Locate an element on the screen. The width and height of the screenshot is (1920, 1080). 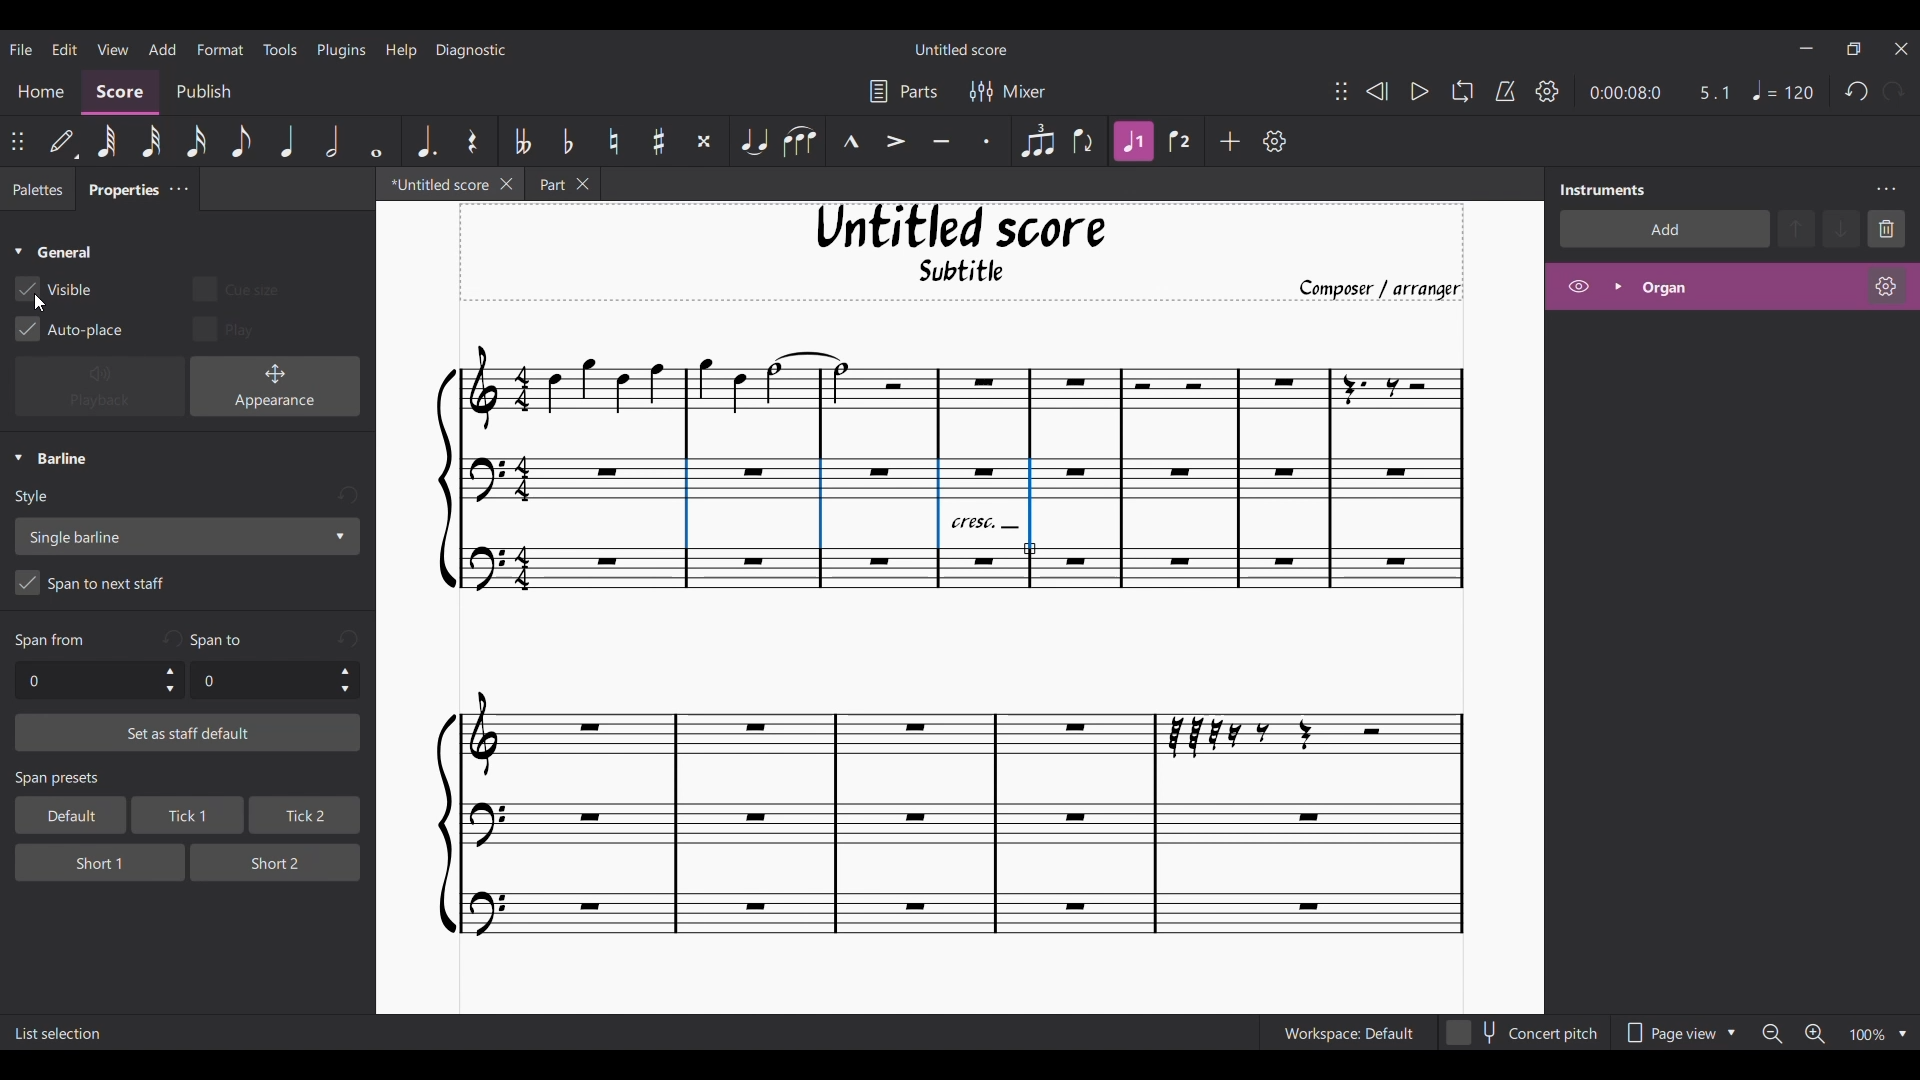
Close interface is located at coordinates (1902, 49).